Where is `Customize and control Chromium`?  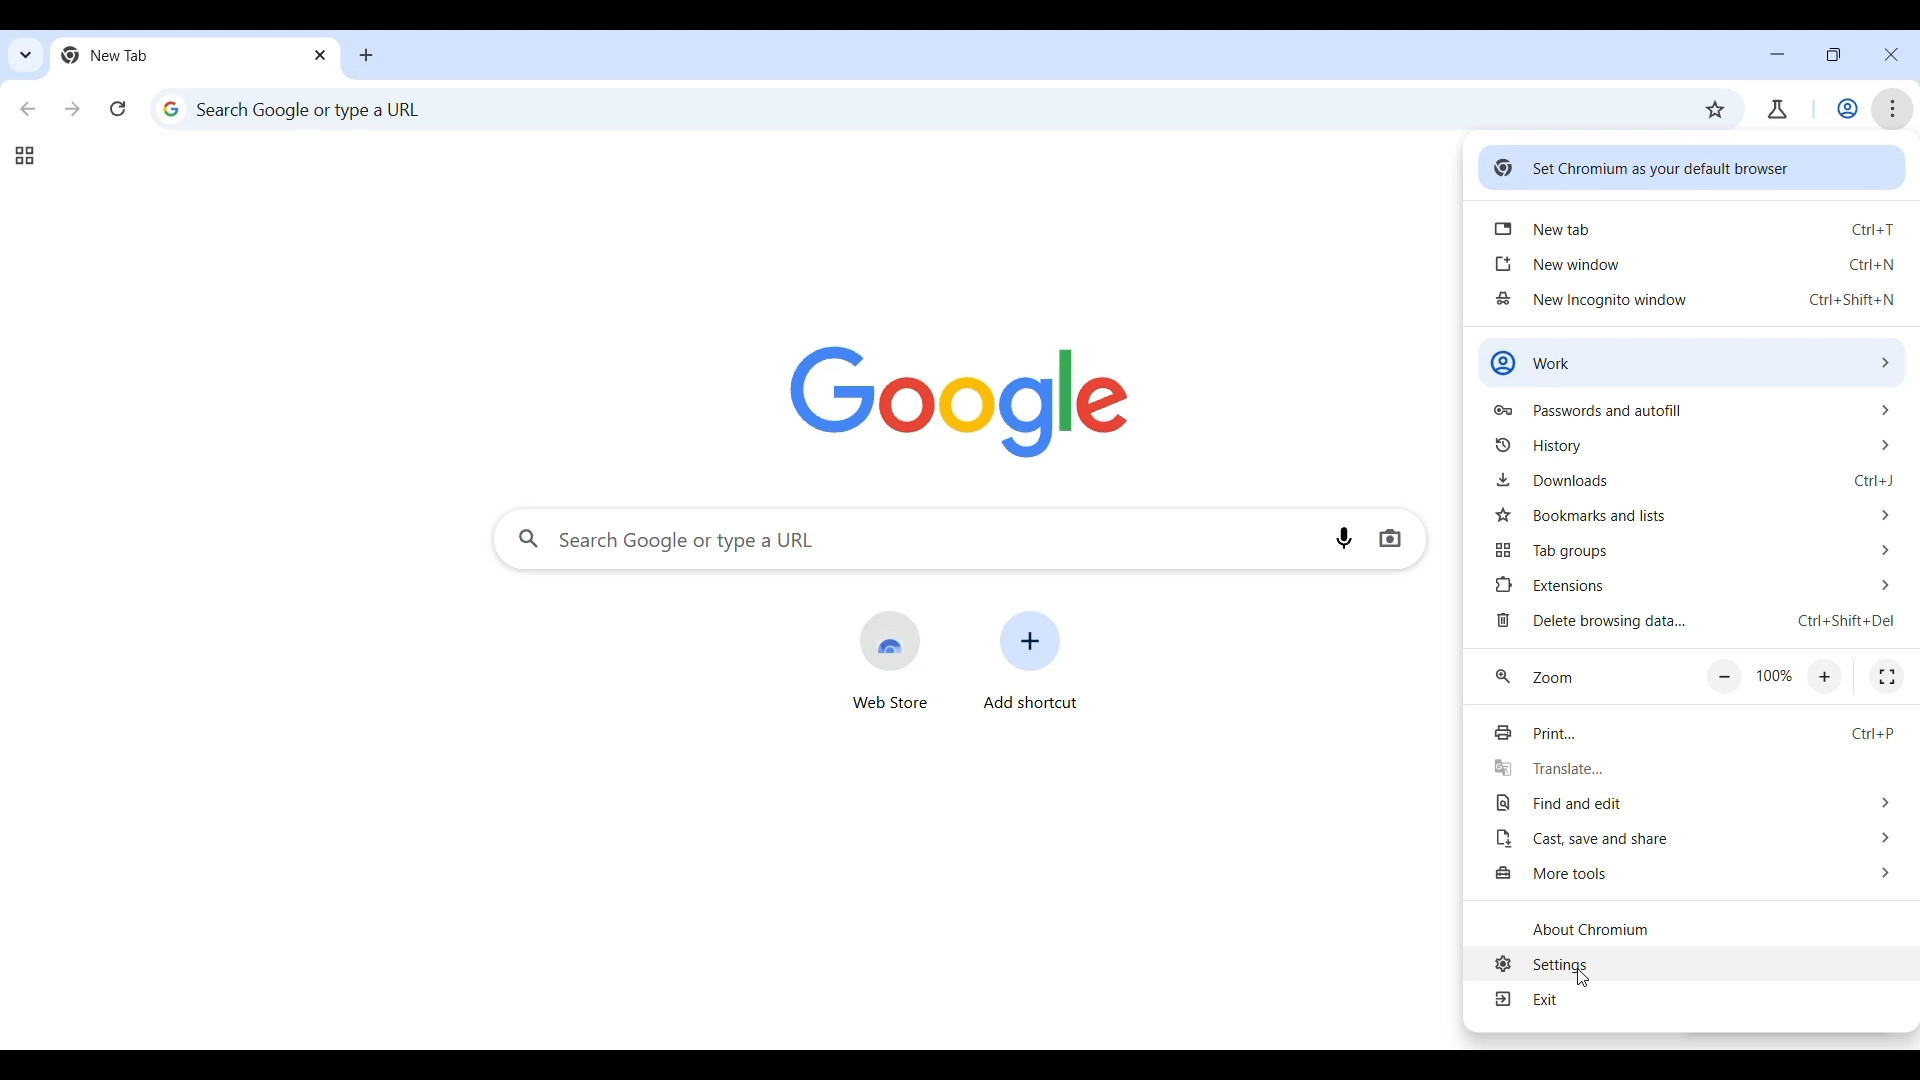
Customize and control Chromium is located at coordinates (1889, 108).